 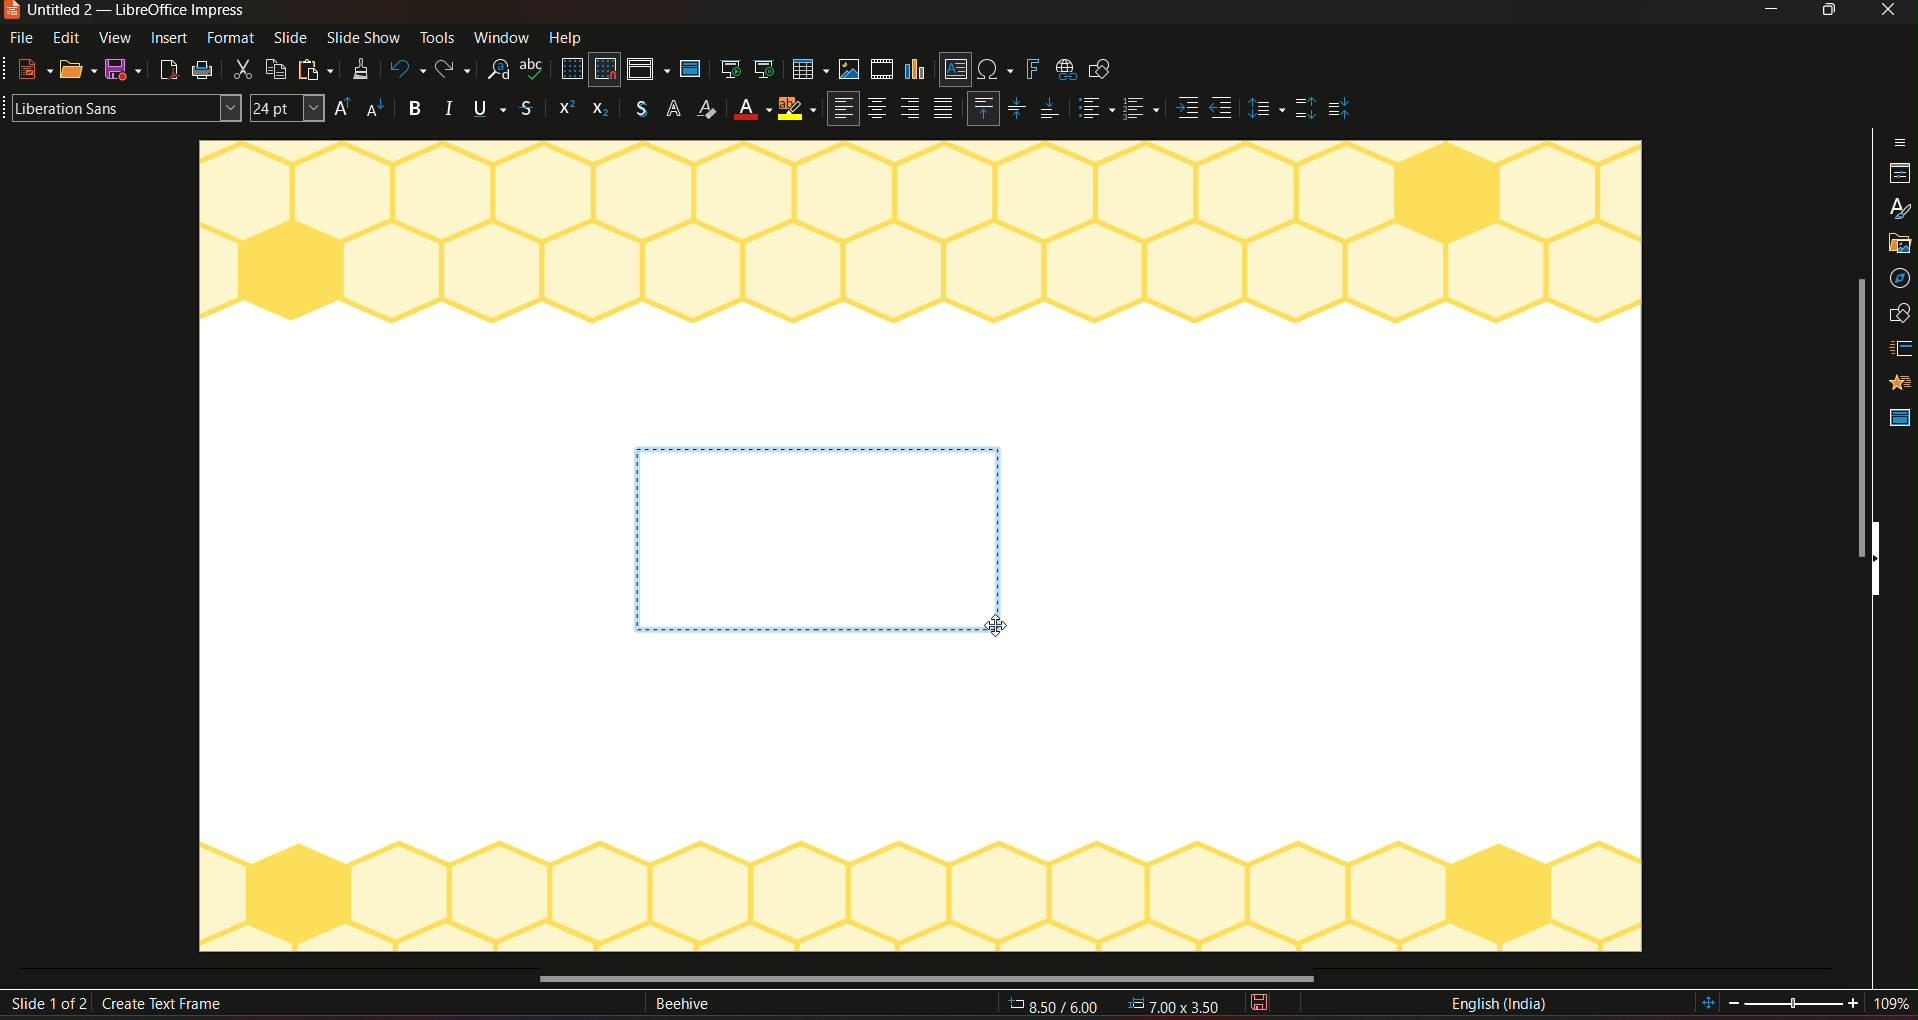 I want to click on insert text box, so click(x=954, y=70).